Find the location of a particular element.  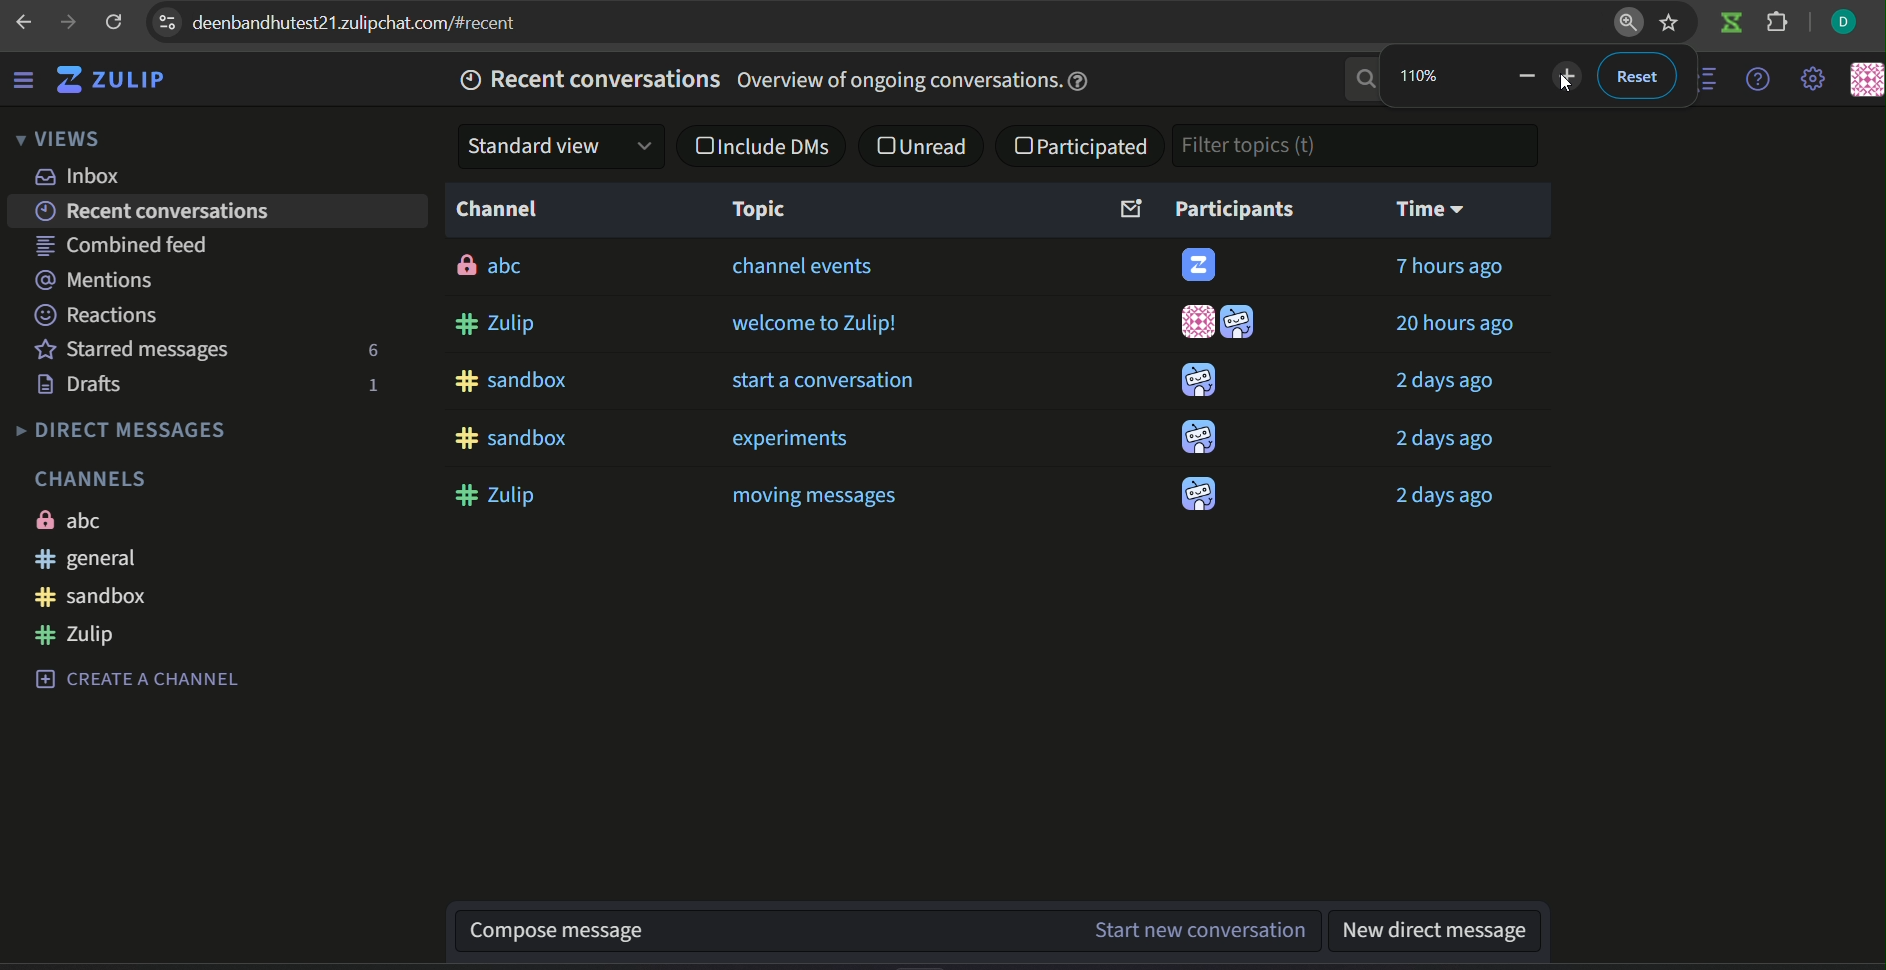

dropdown is located at coordinates (556, 146).